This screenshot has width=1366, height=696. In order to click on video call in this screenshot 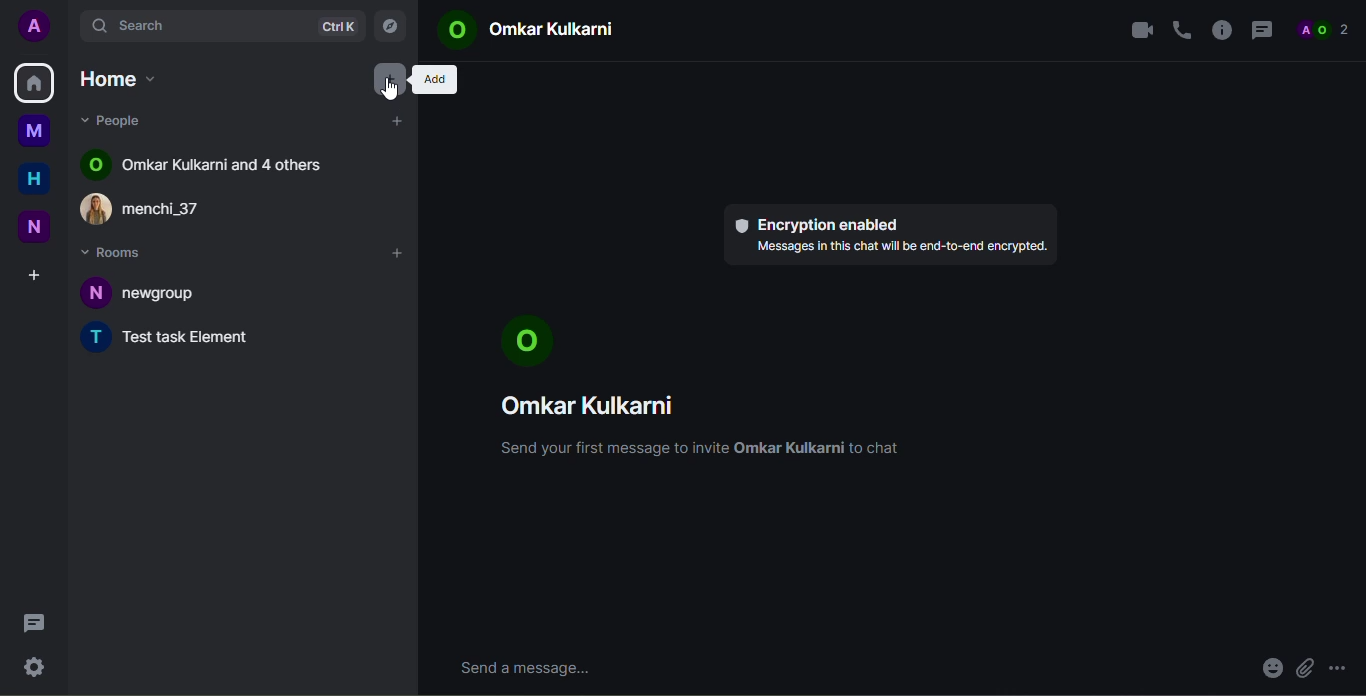, I will do `click(1137, 28)`.